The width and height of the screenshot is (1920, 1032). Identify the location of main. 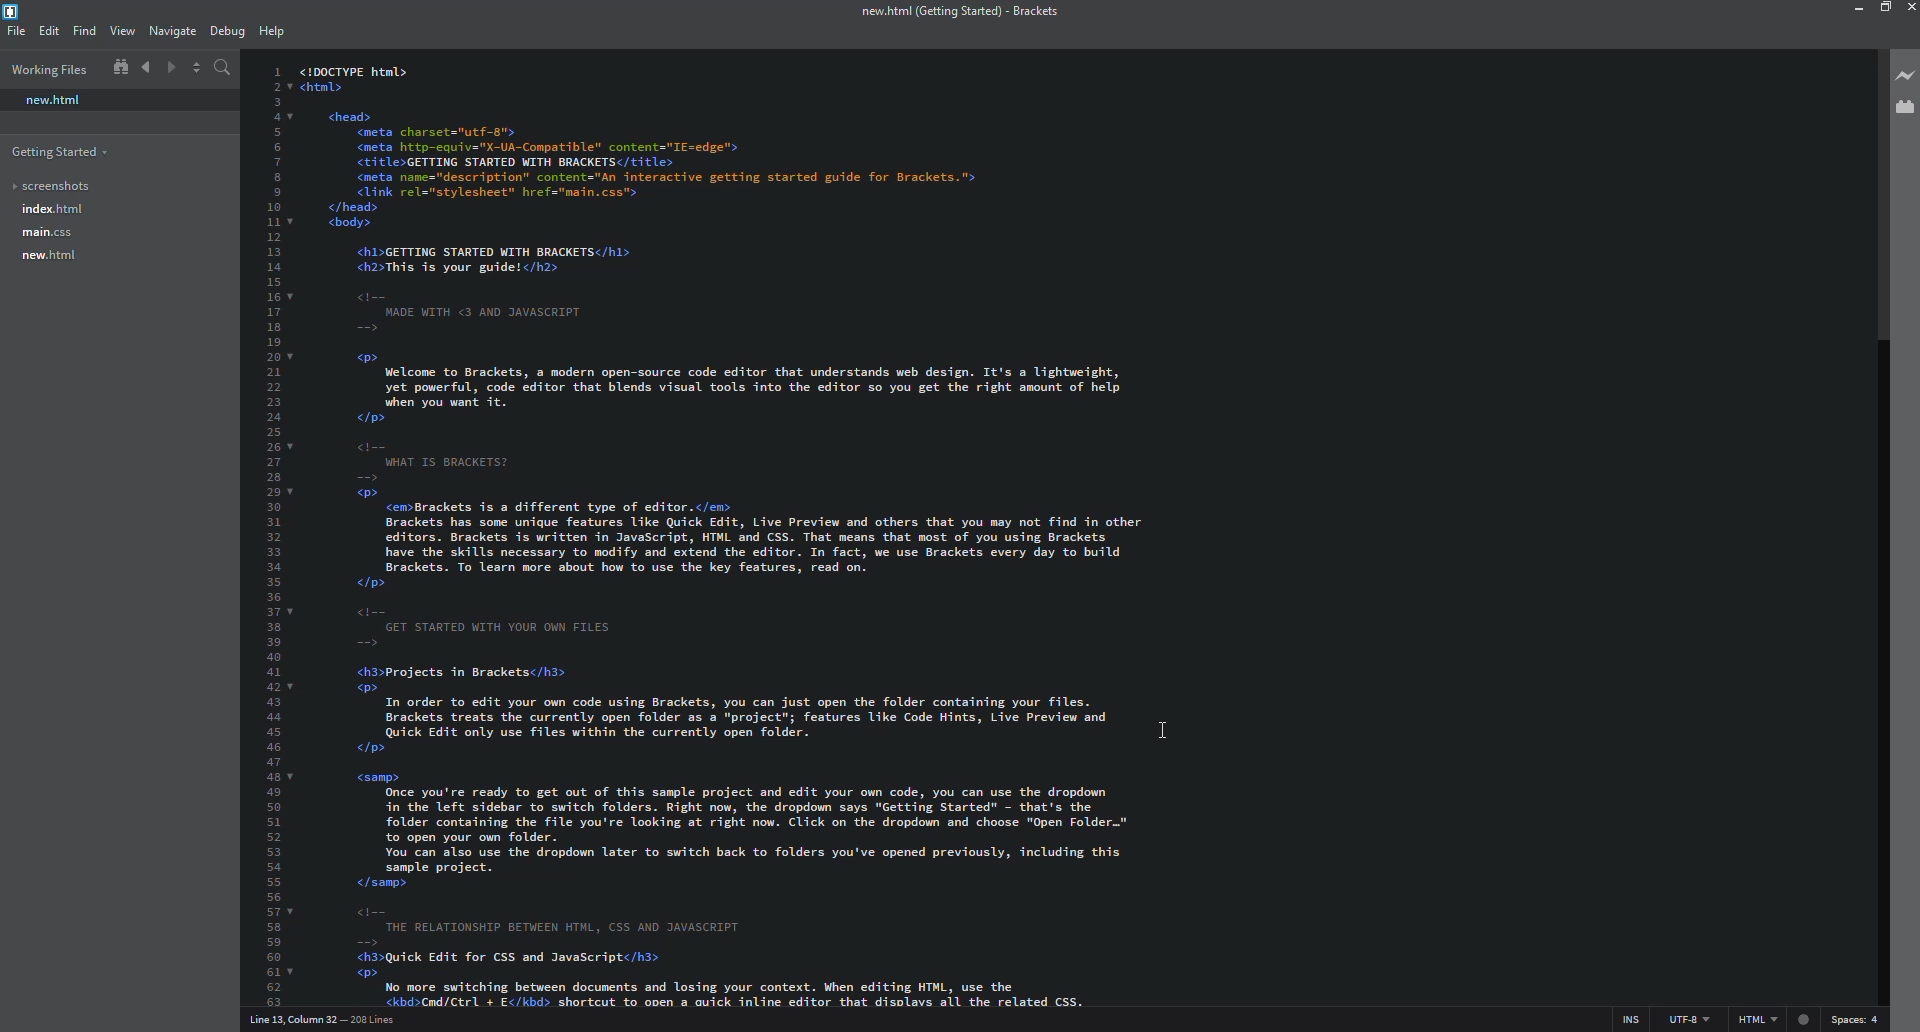
(46, 233).